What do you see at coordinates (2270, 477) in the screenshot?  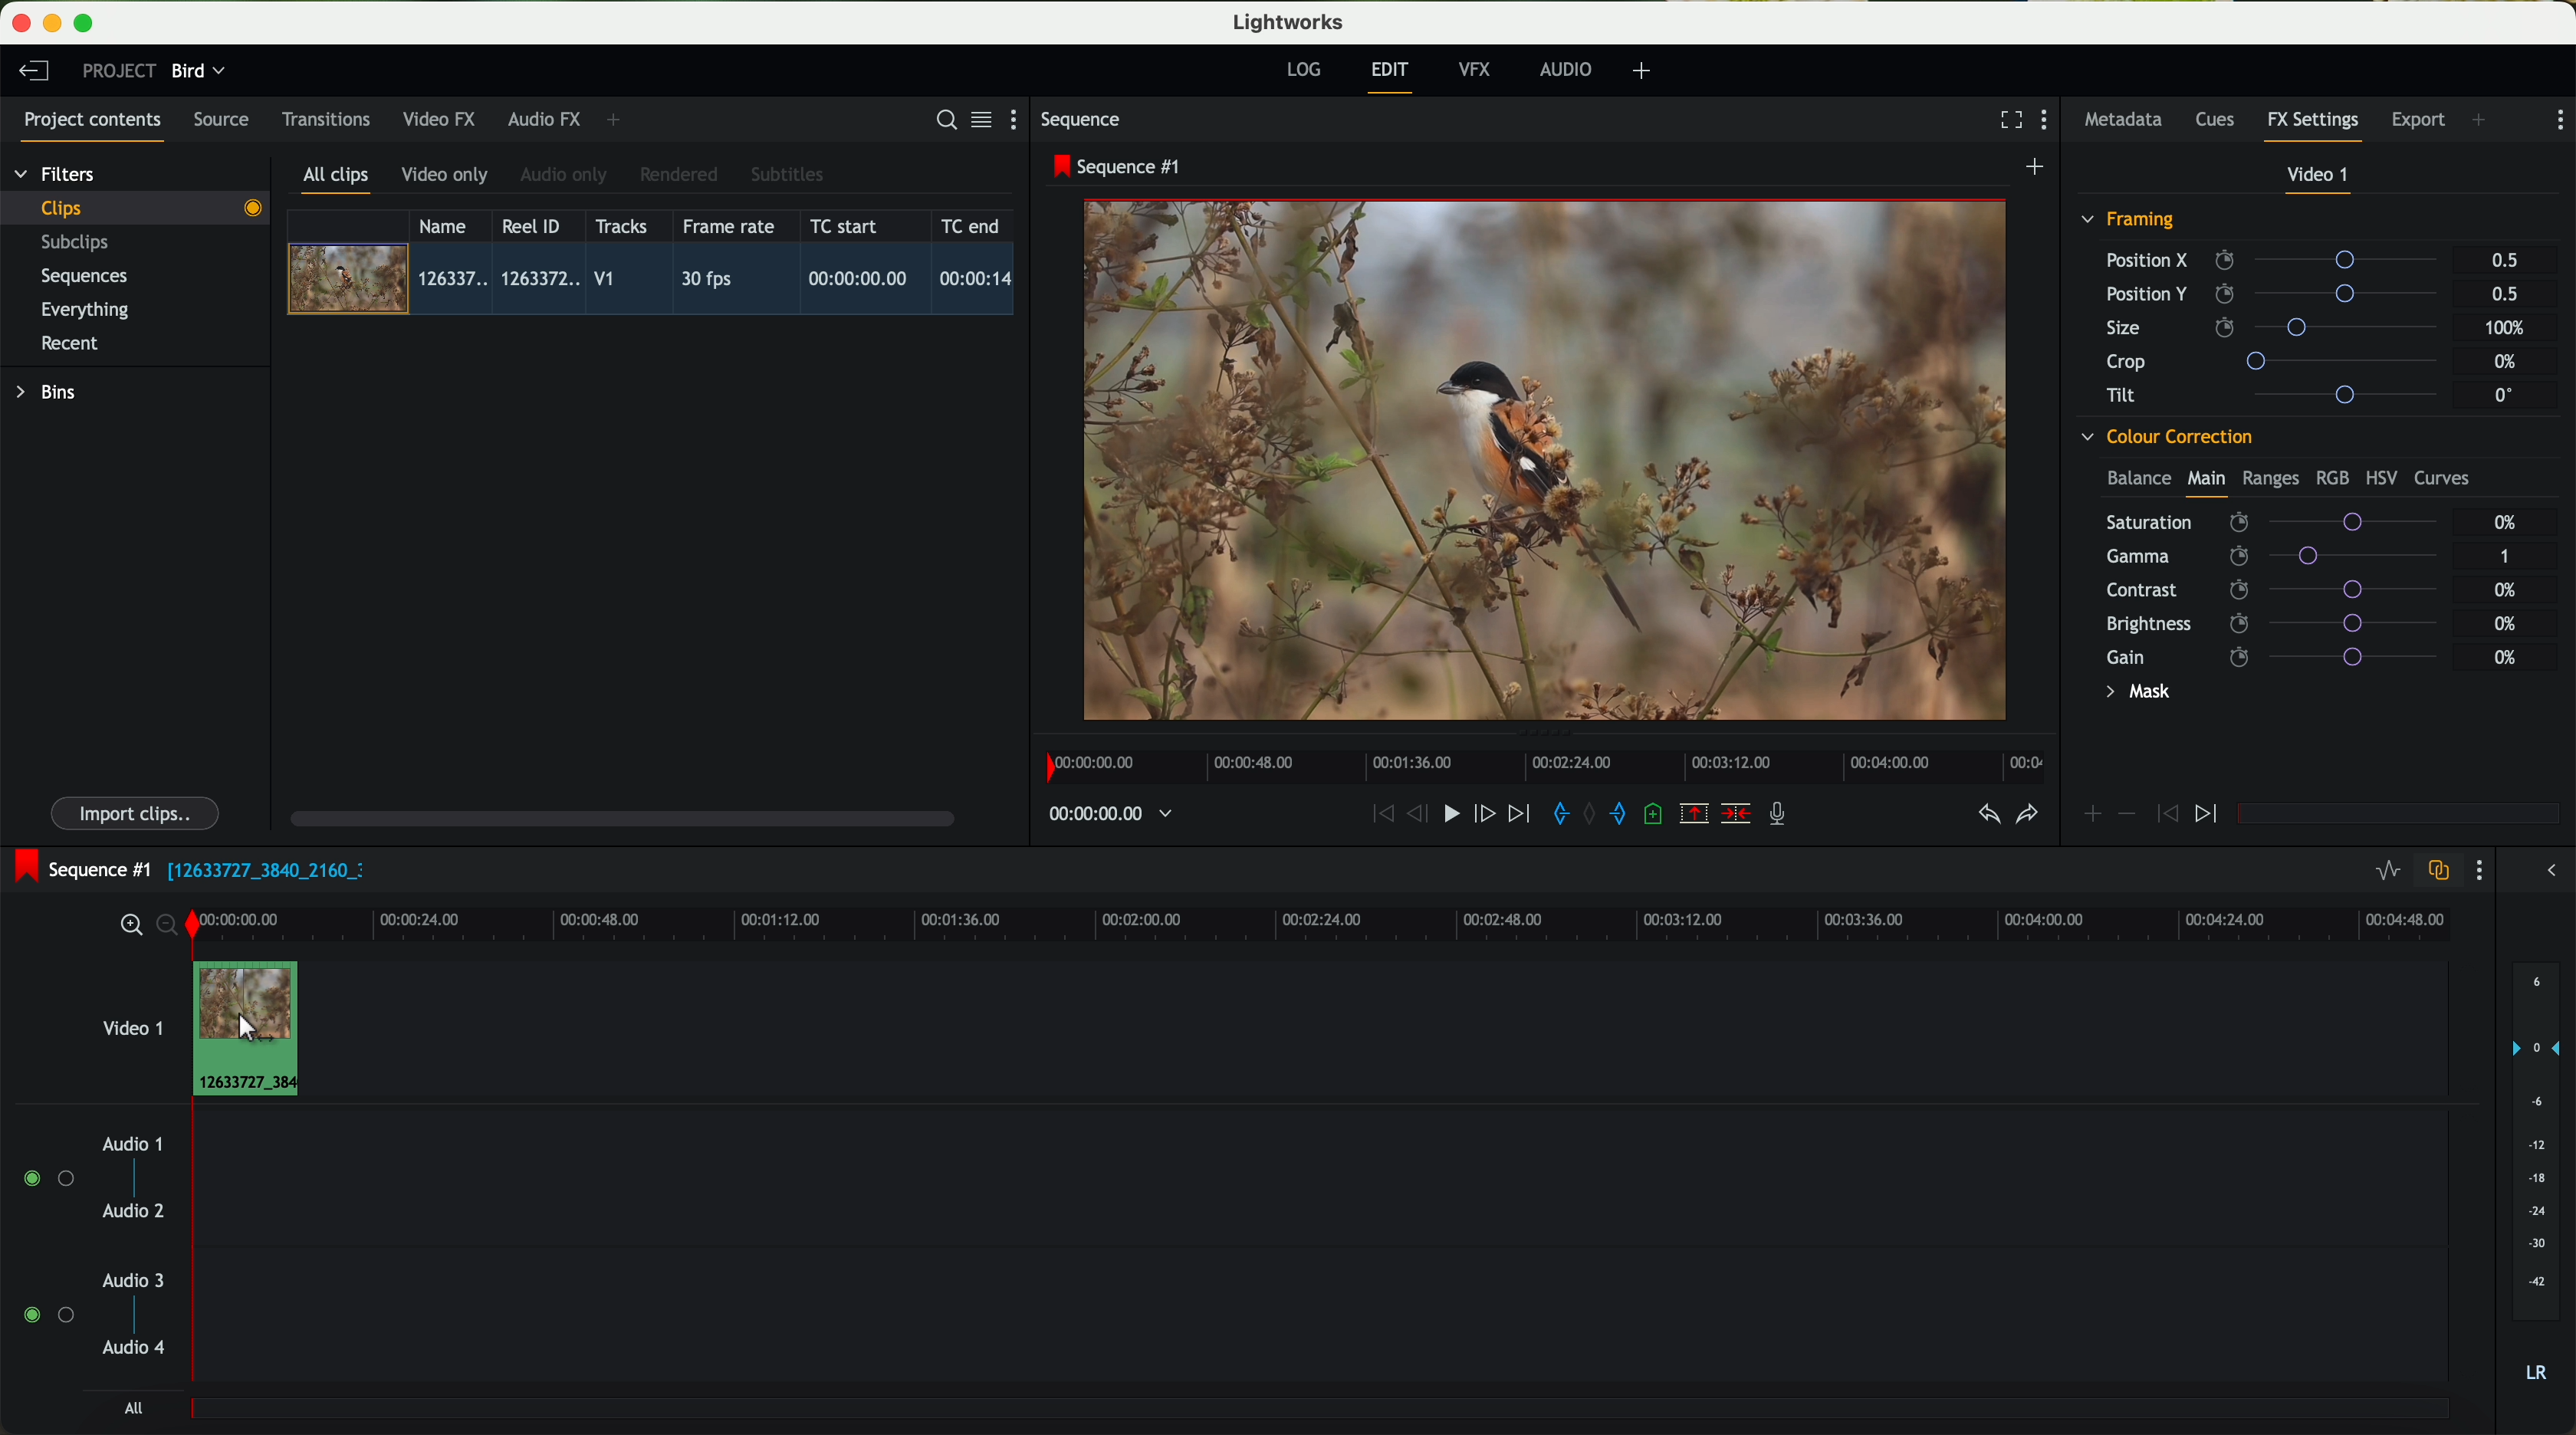 I see `ranges` at bounding box center [2270, 477].